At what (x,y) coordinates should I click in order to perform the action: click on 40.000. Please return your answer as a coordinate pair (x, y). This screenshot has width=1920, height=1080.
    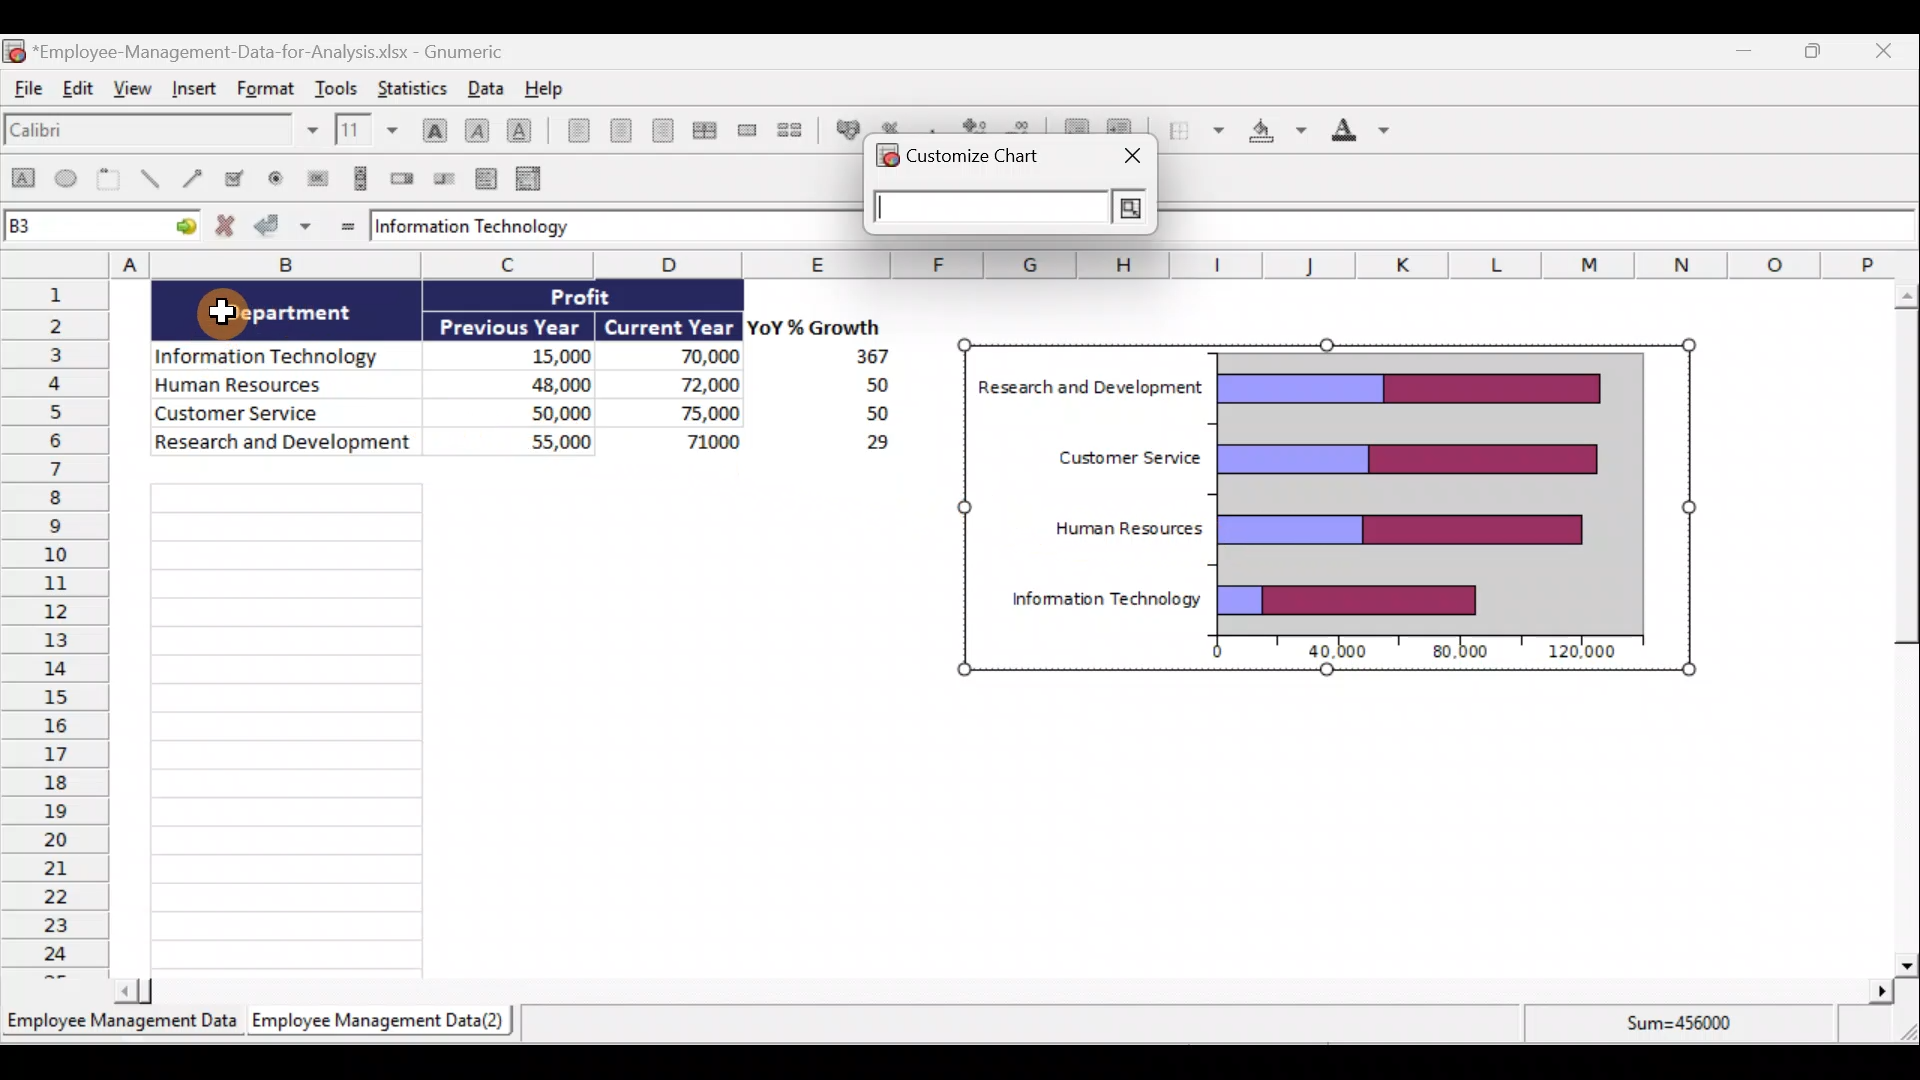
    Looking at the image, I should click on (1340, 653).